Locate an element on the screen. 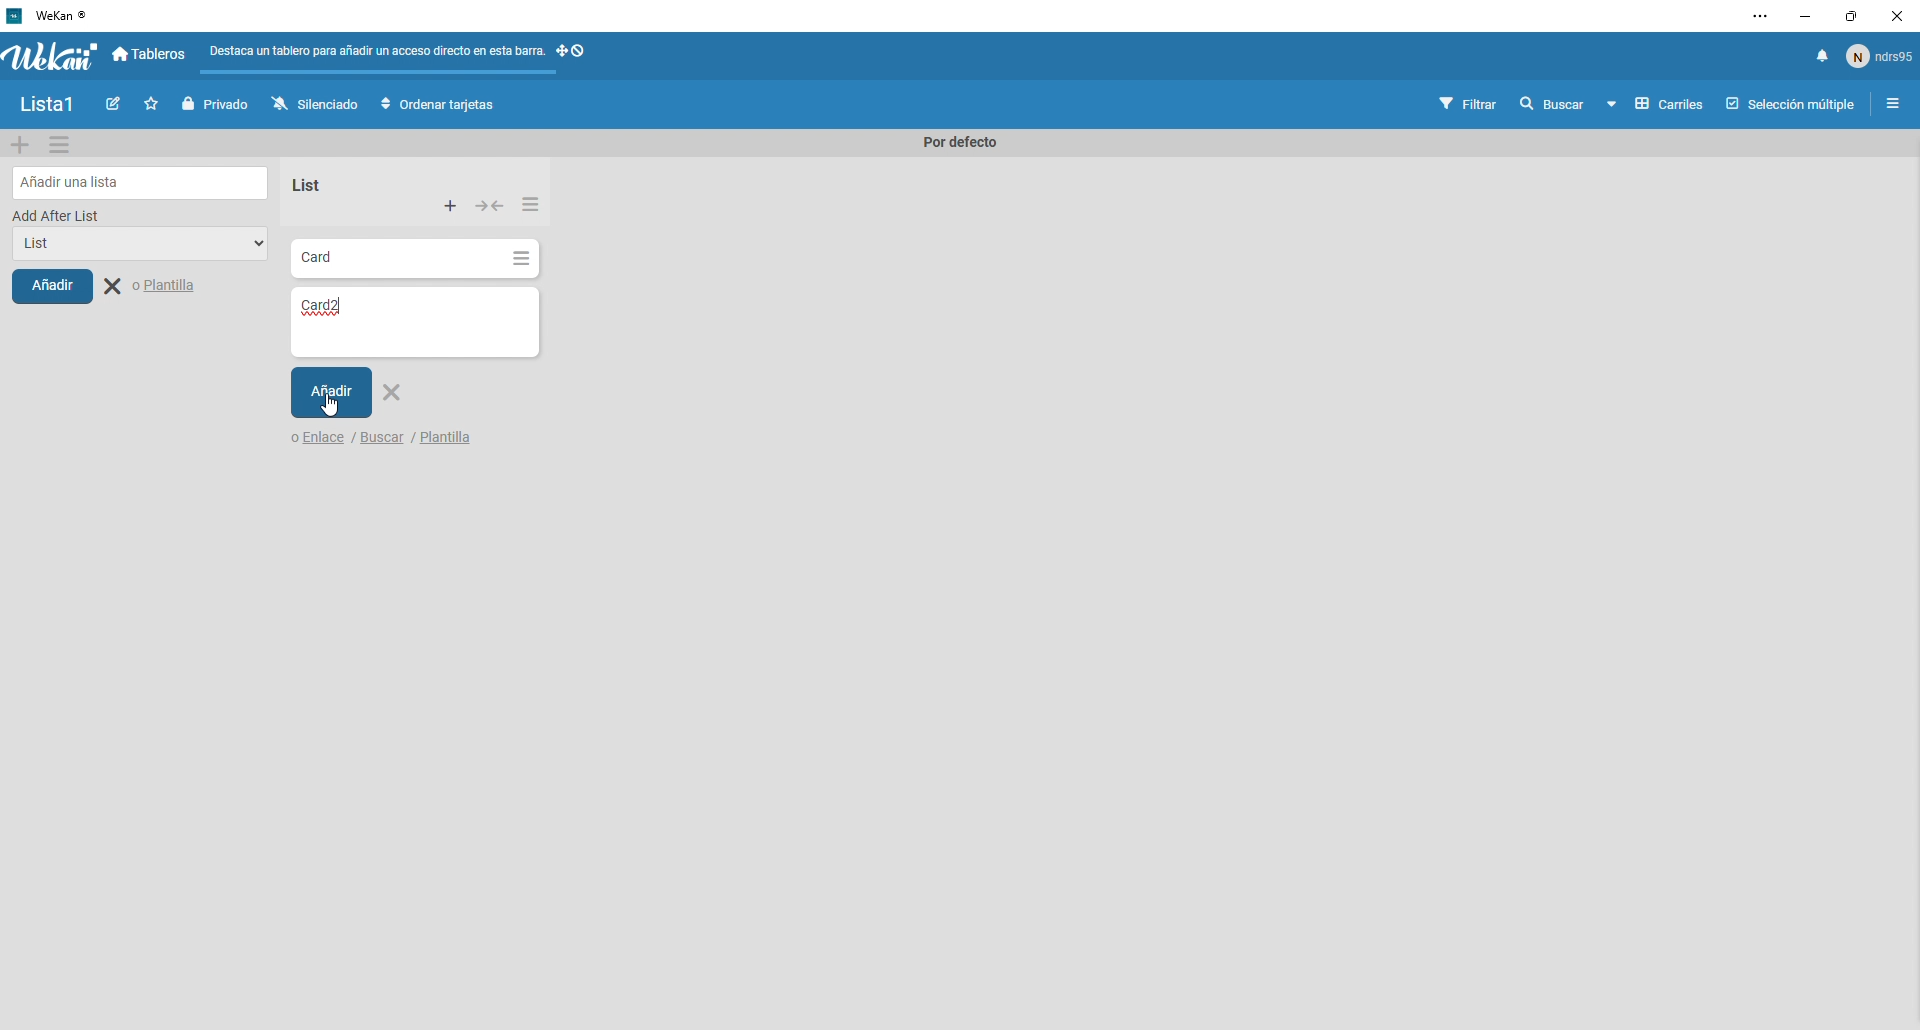 The width and height of the screenshot is (1920, 1030). Order cards is located at coordinates (438, 105).